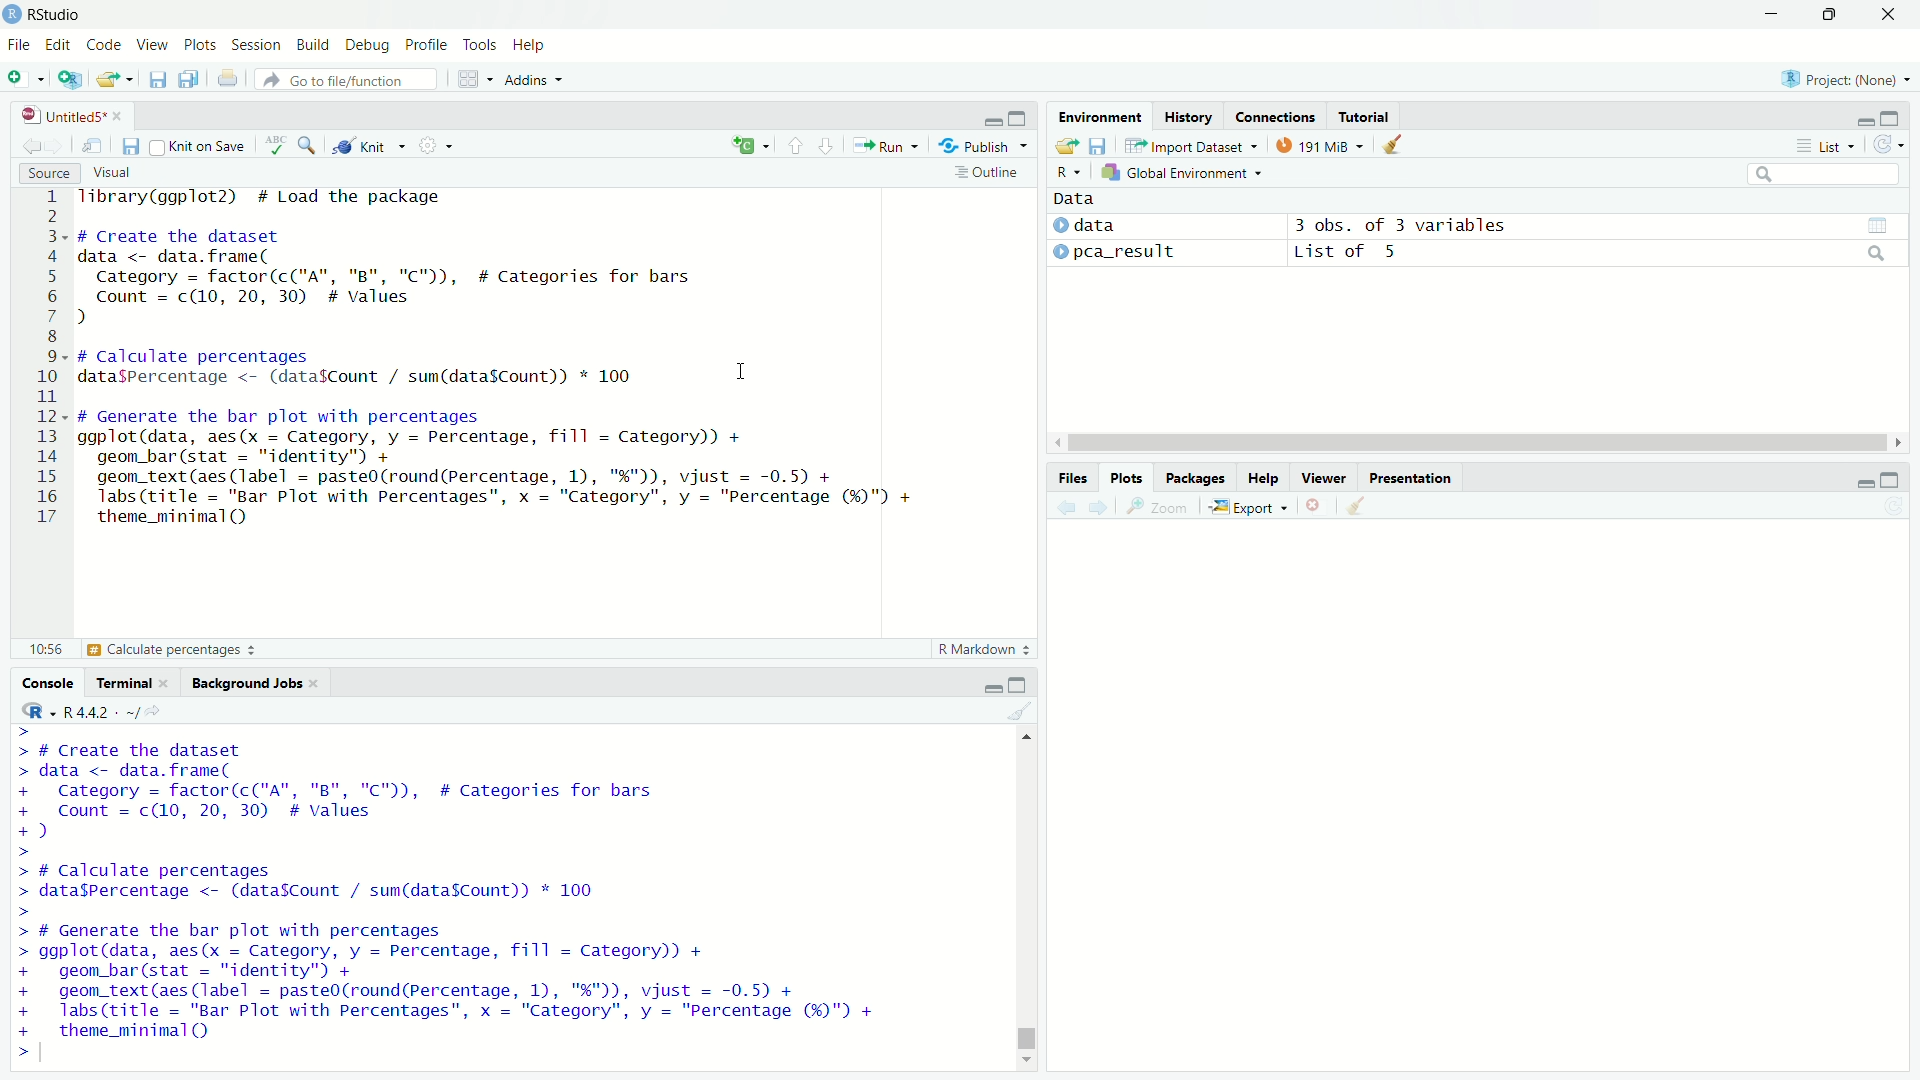 This screenshot has height=1080, width=1920. I want to click on file name: untitled5, so click(73, 116).